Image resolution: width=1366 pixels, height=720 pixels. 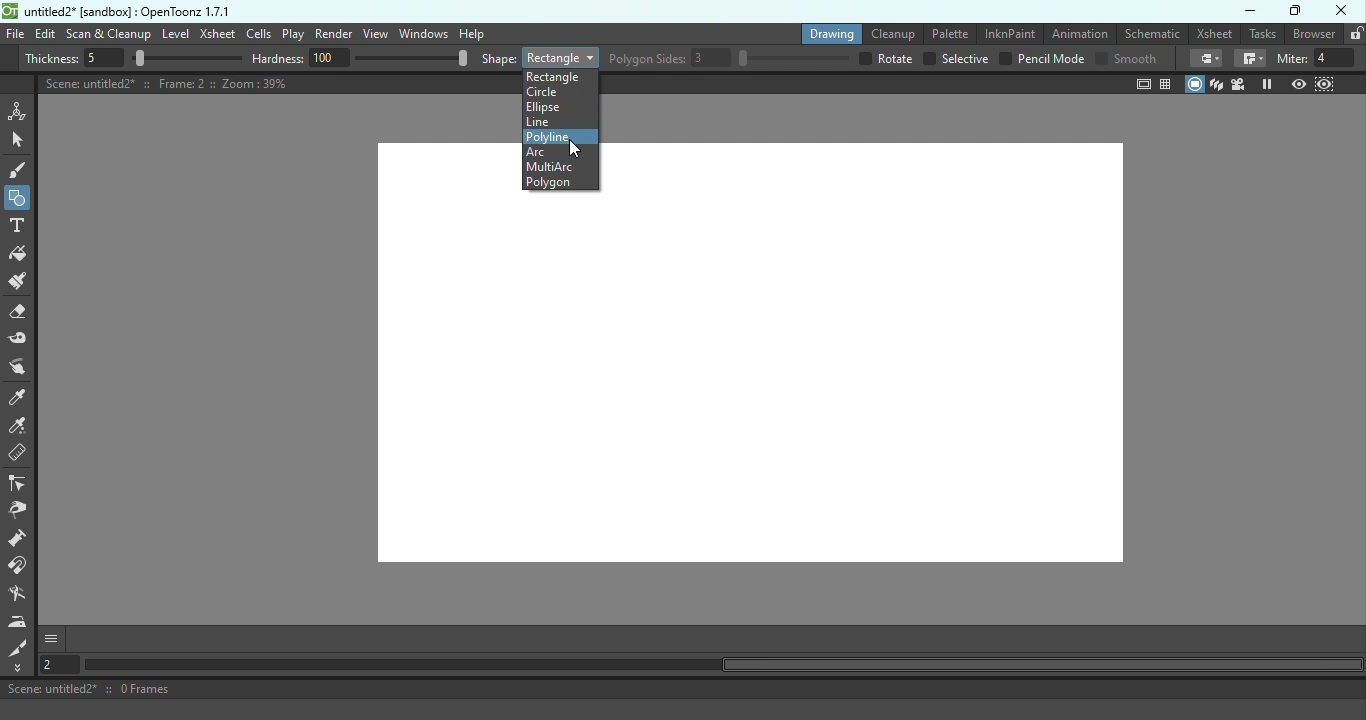 I want to click on Miter, so click(x=1320, y=59).